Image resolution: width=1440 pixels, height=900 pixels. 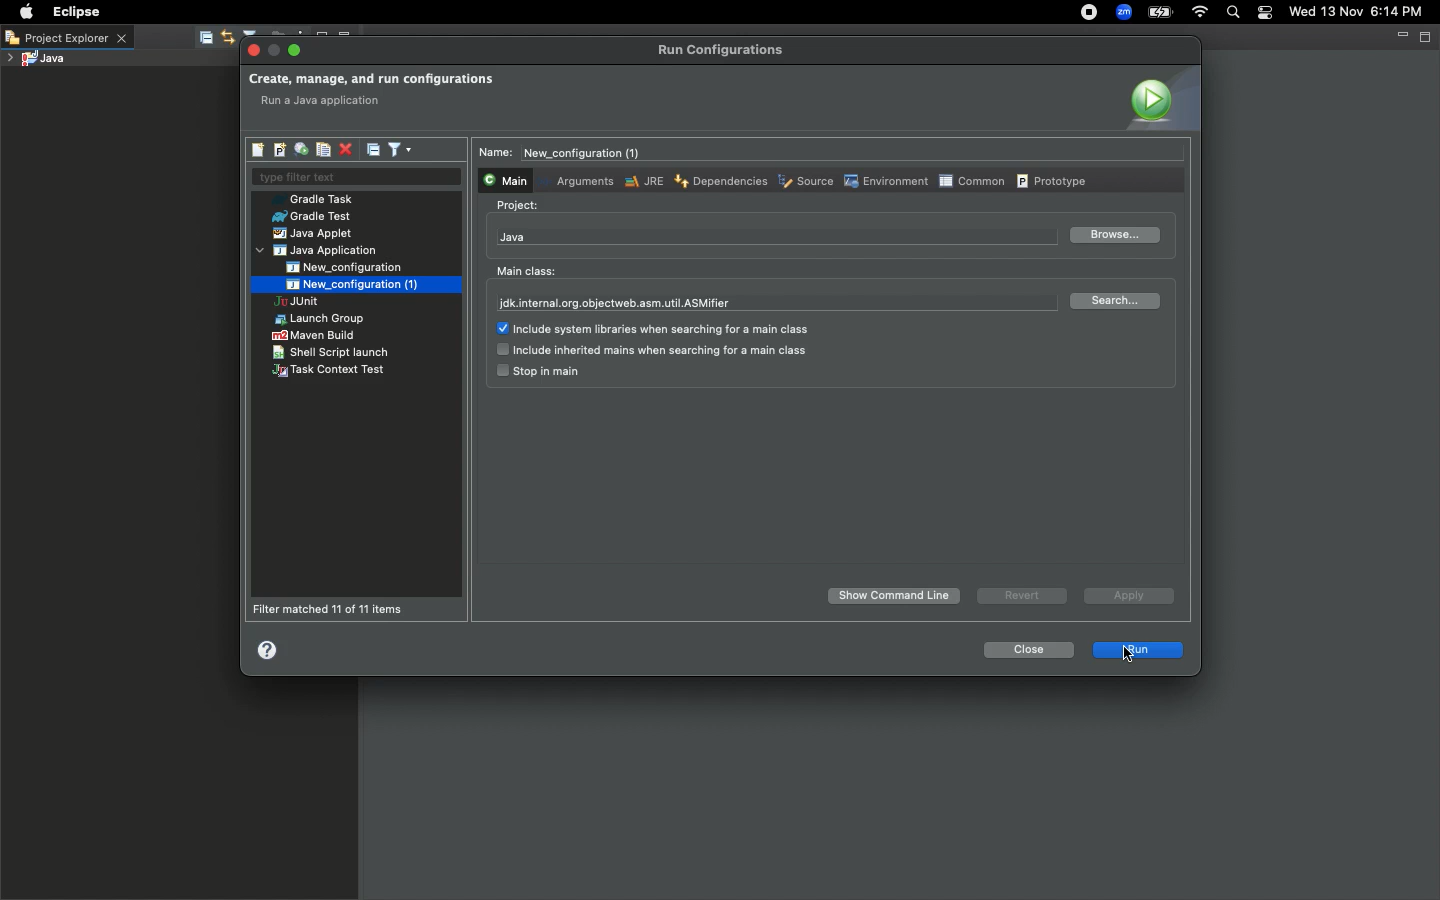 What do you see at coordinates (259, 33) in the screenshot?
I see `icons` at bounding box center [259, 33].